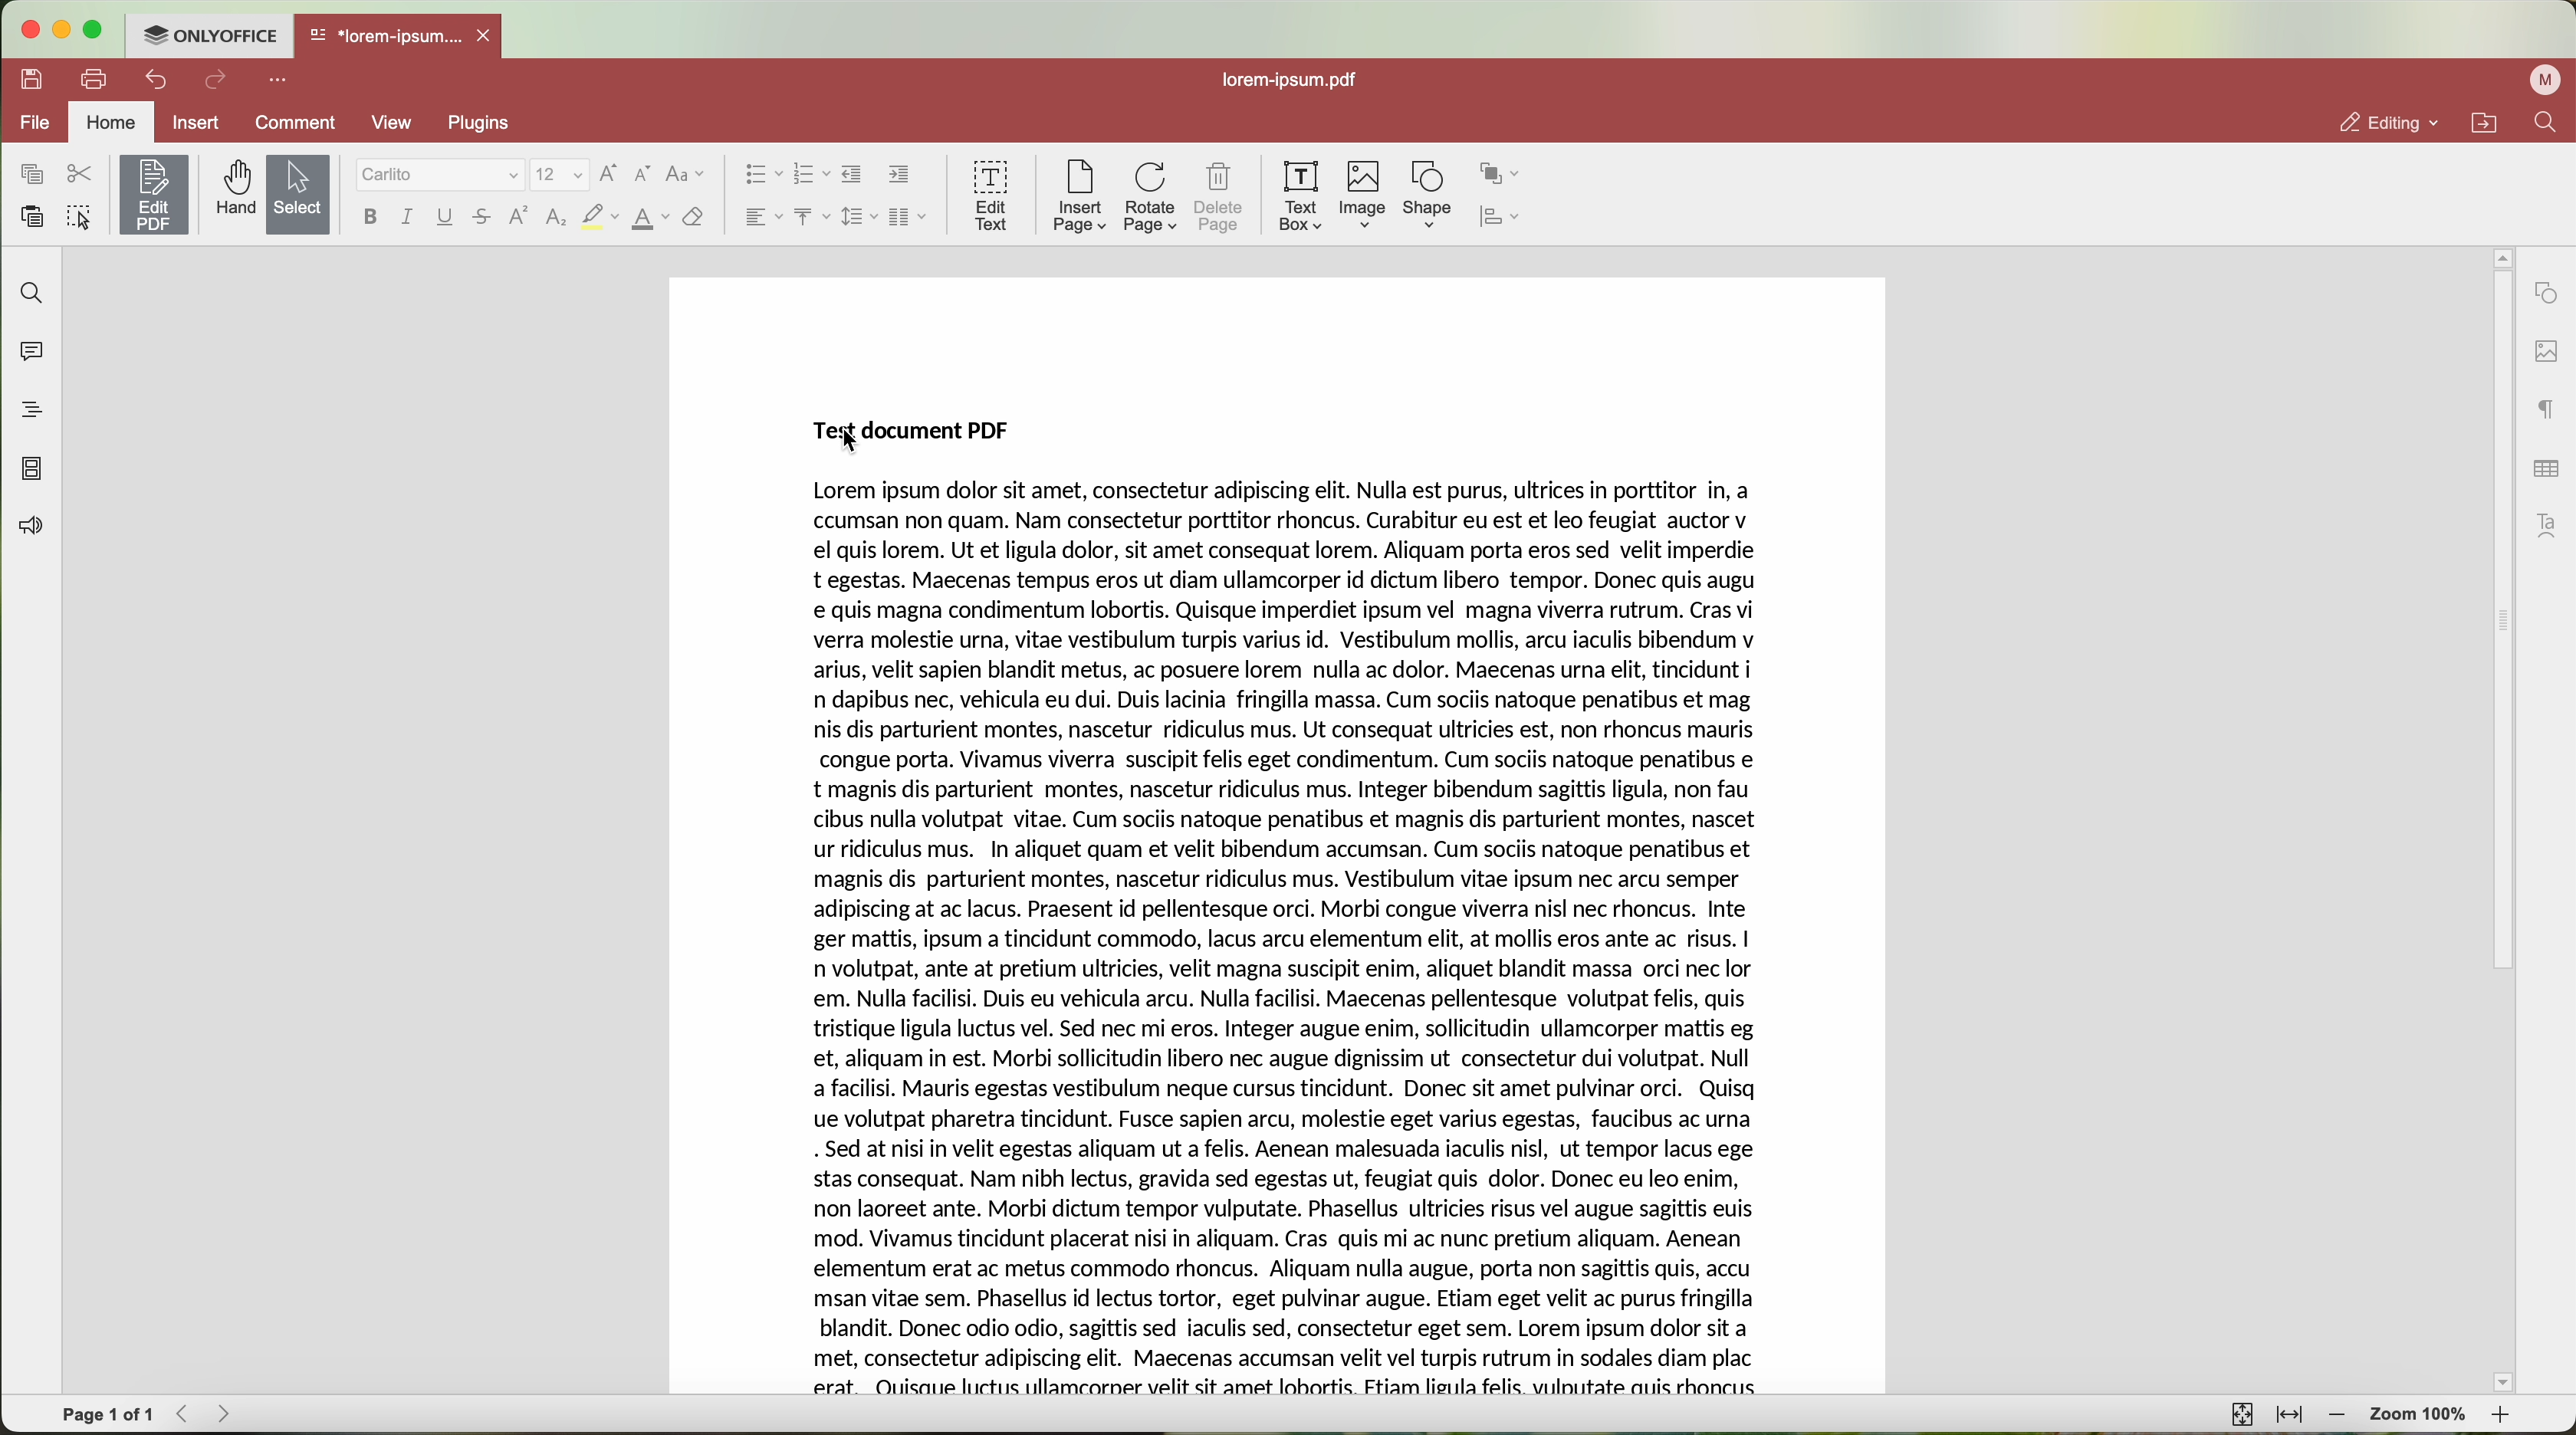  What do you see at coordinates (296, 194) in the screenshot?
I see `select` at bounding box center [296, 194].